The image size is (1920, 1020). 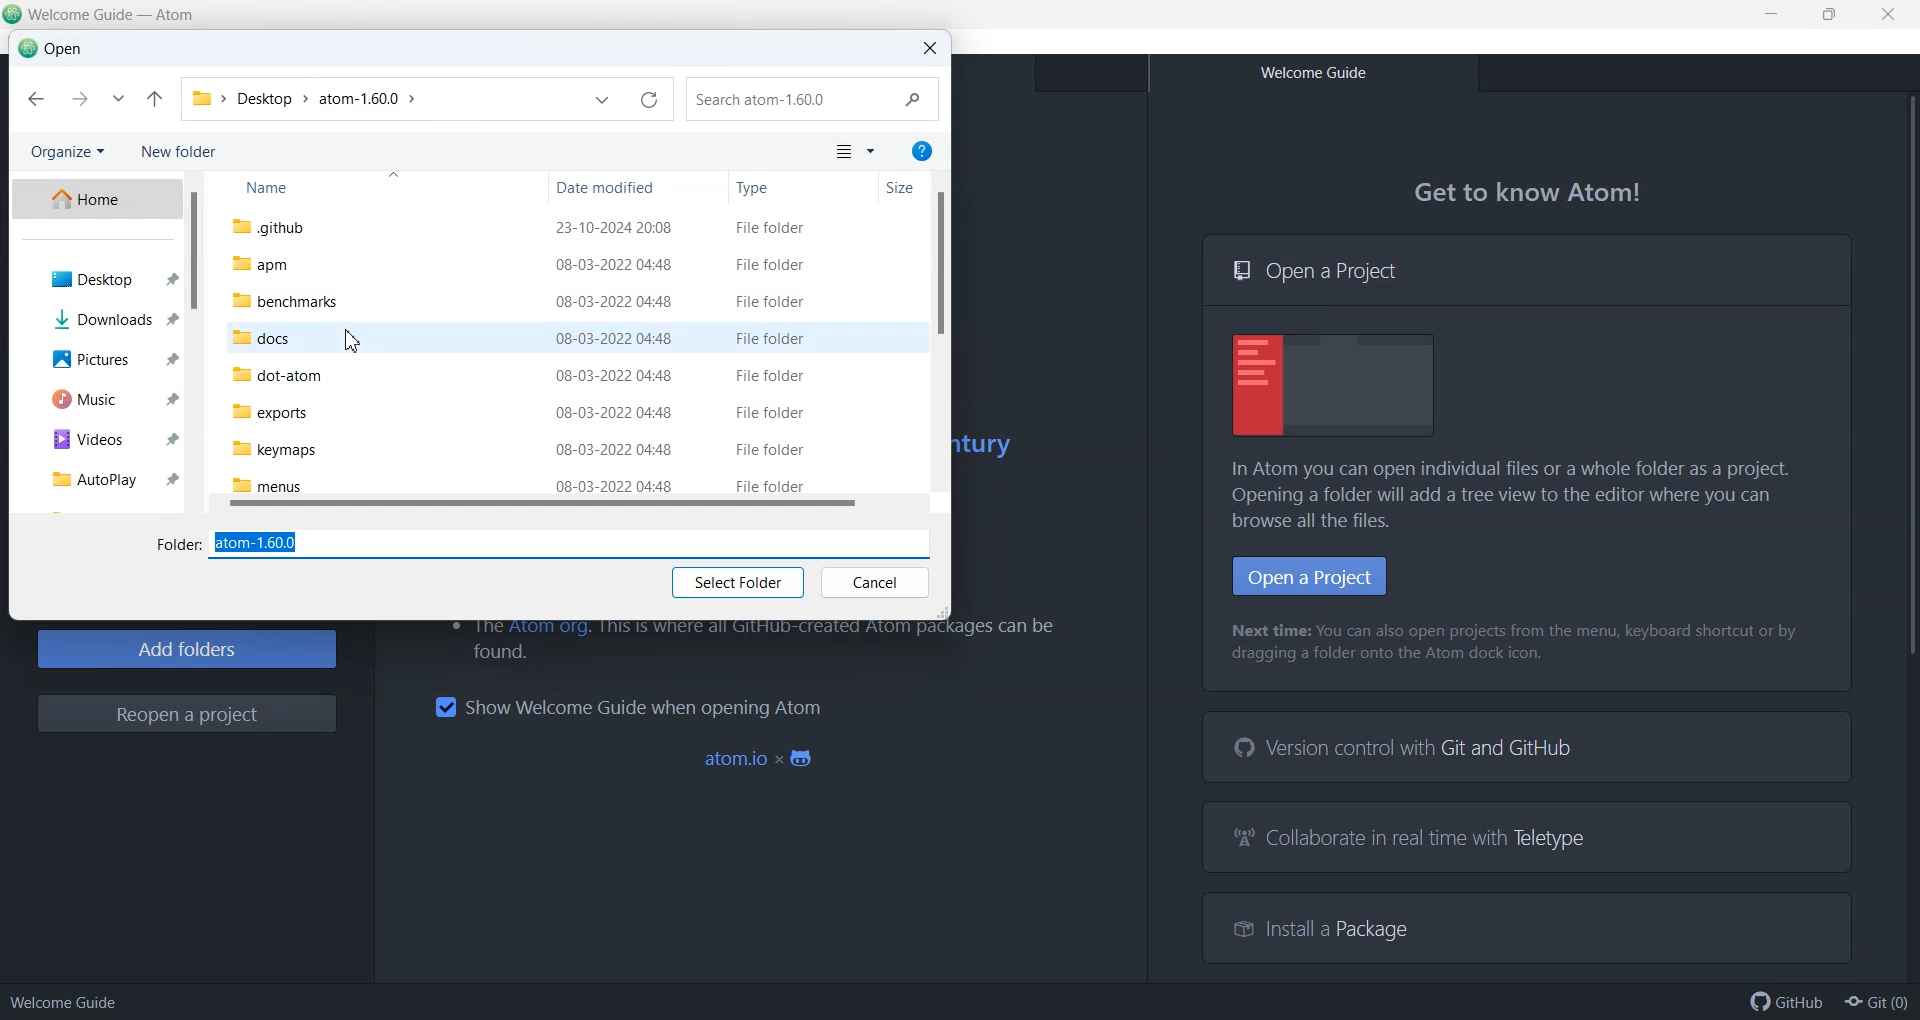 What do you see at coordinates (1527, 270) in the screenshot?
I see `Open a Project` at bounding box center [1527, 270].